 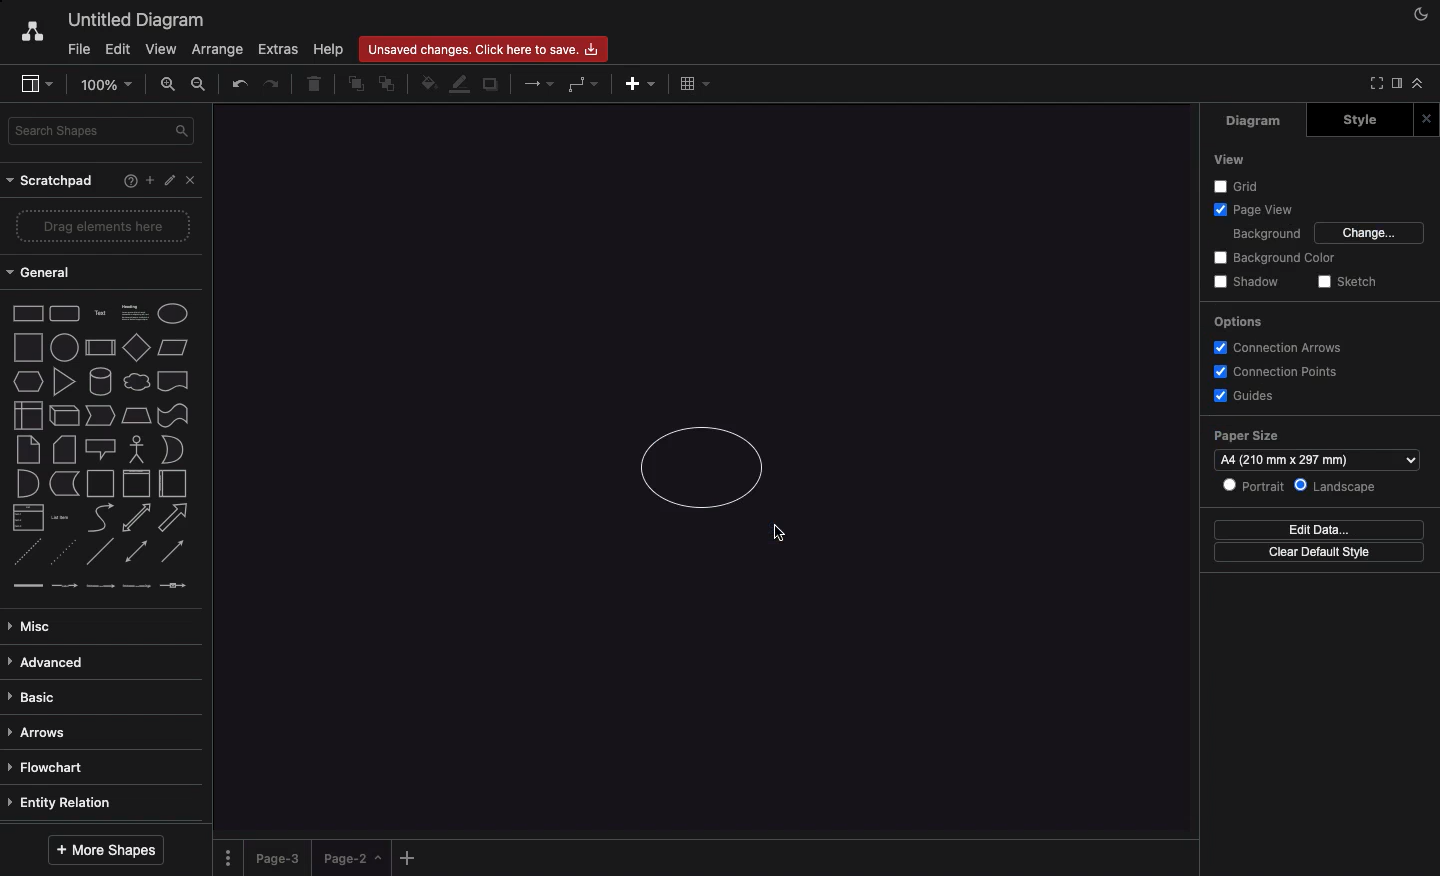 I want to click on tape, so click(x=173, y=415).